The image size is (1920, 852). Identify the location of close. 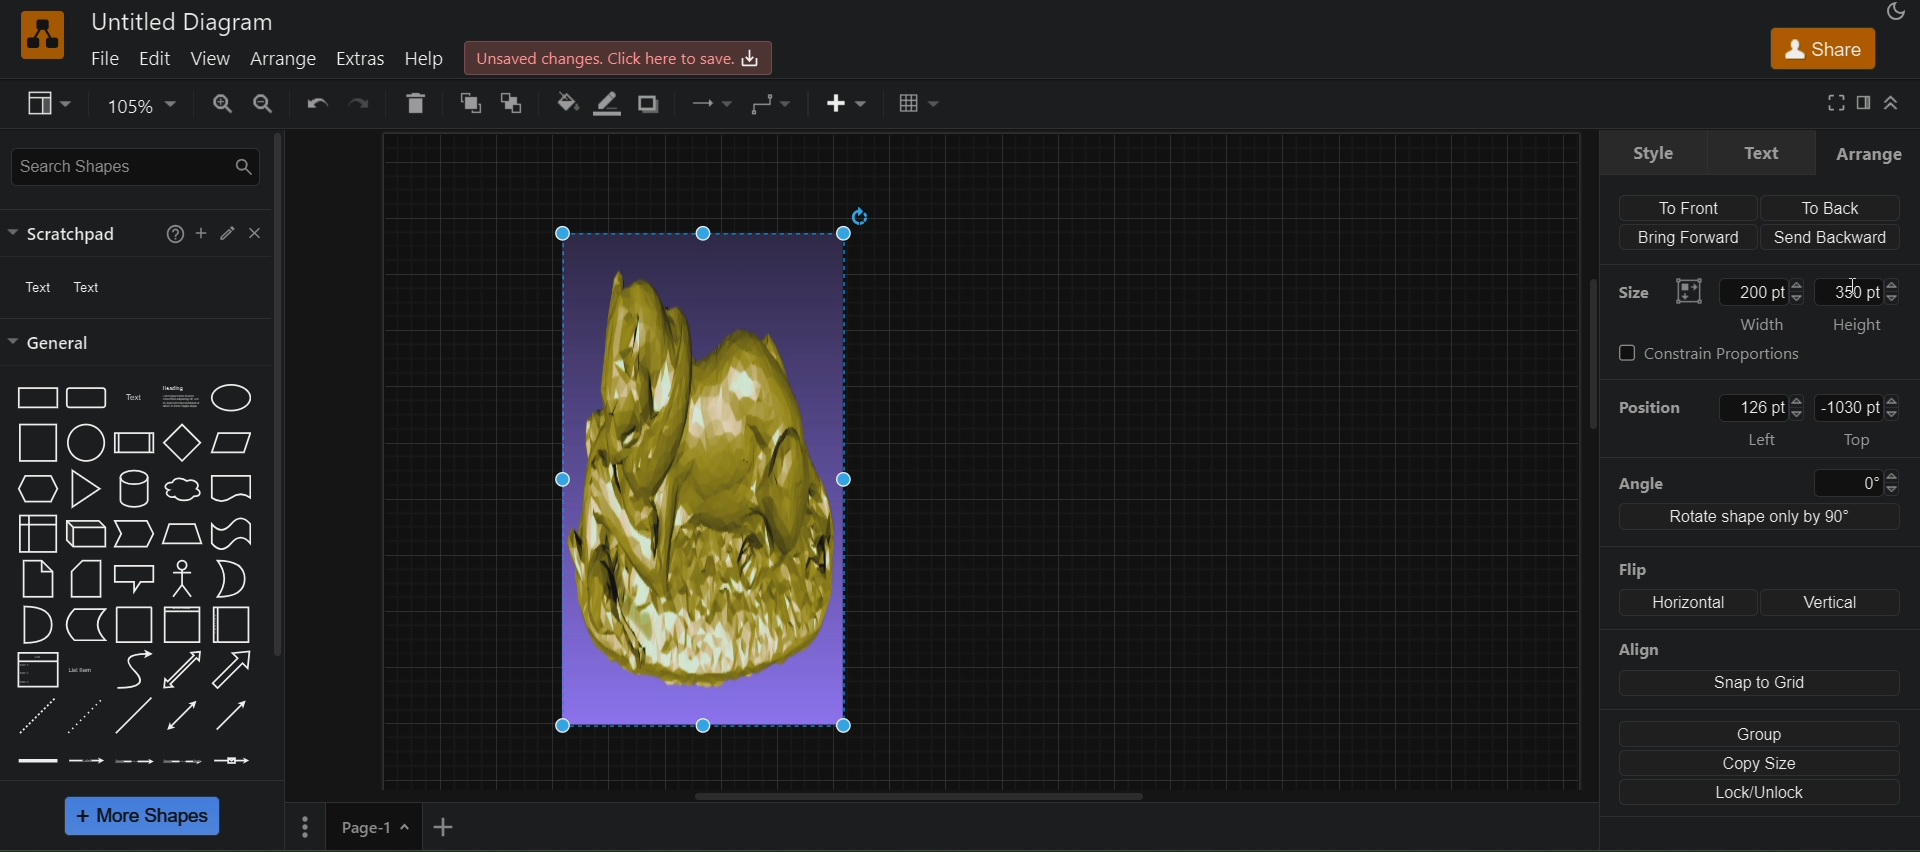
(256, 233).